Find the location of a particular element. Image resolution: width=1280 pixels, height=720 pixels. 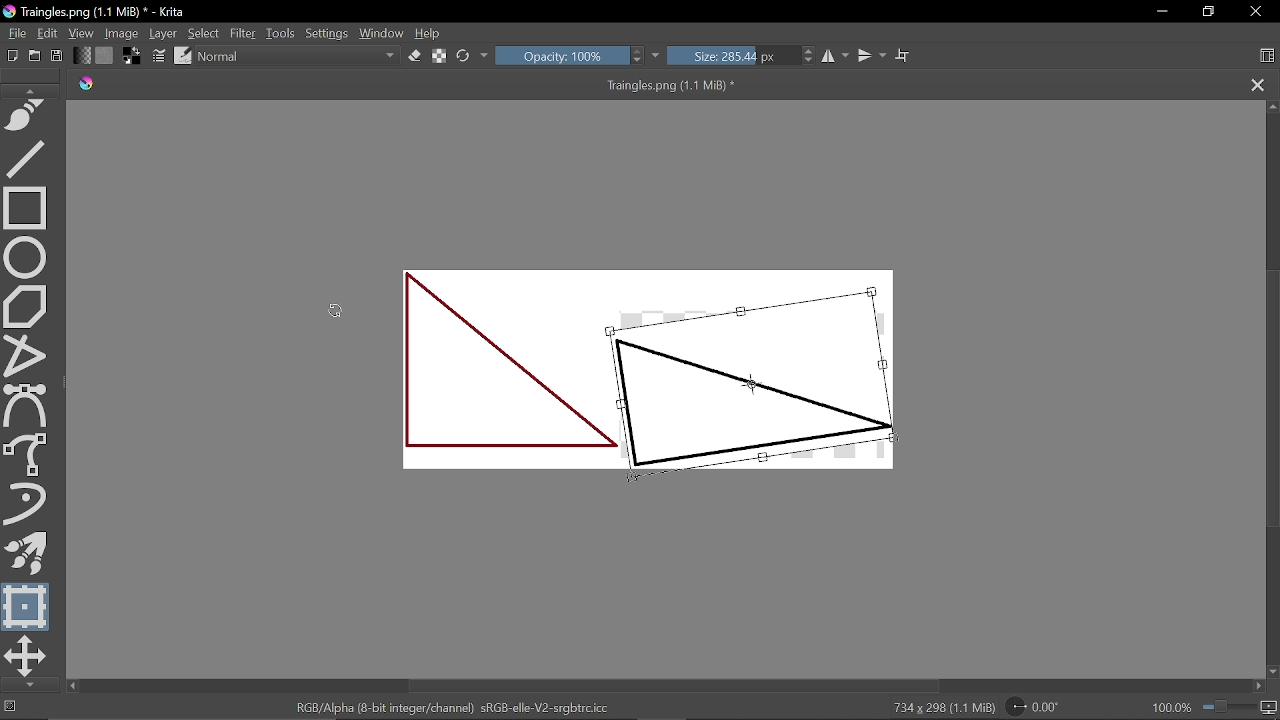

Choose brush preset is located at coordinates (183, 55).